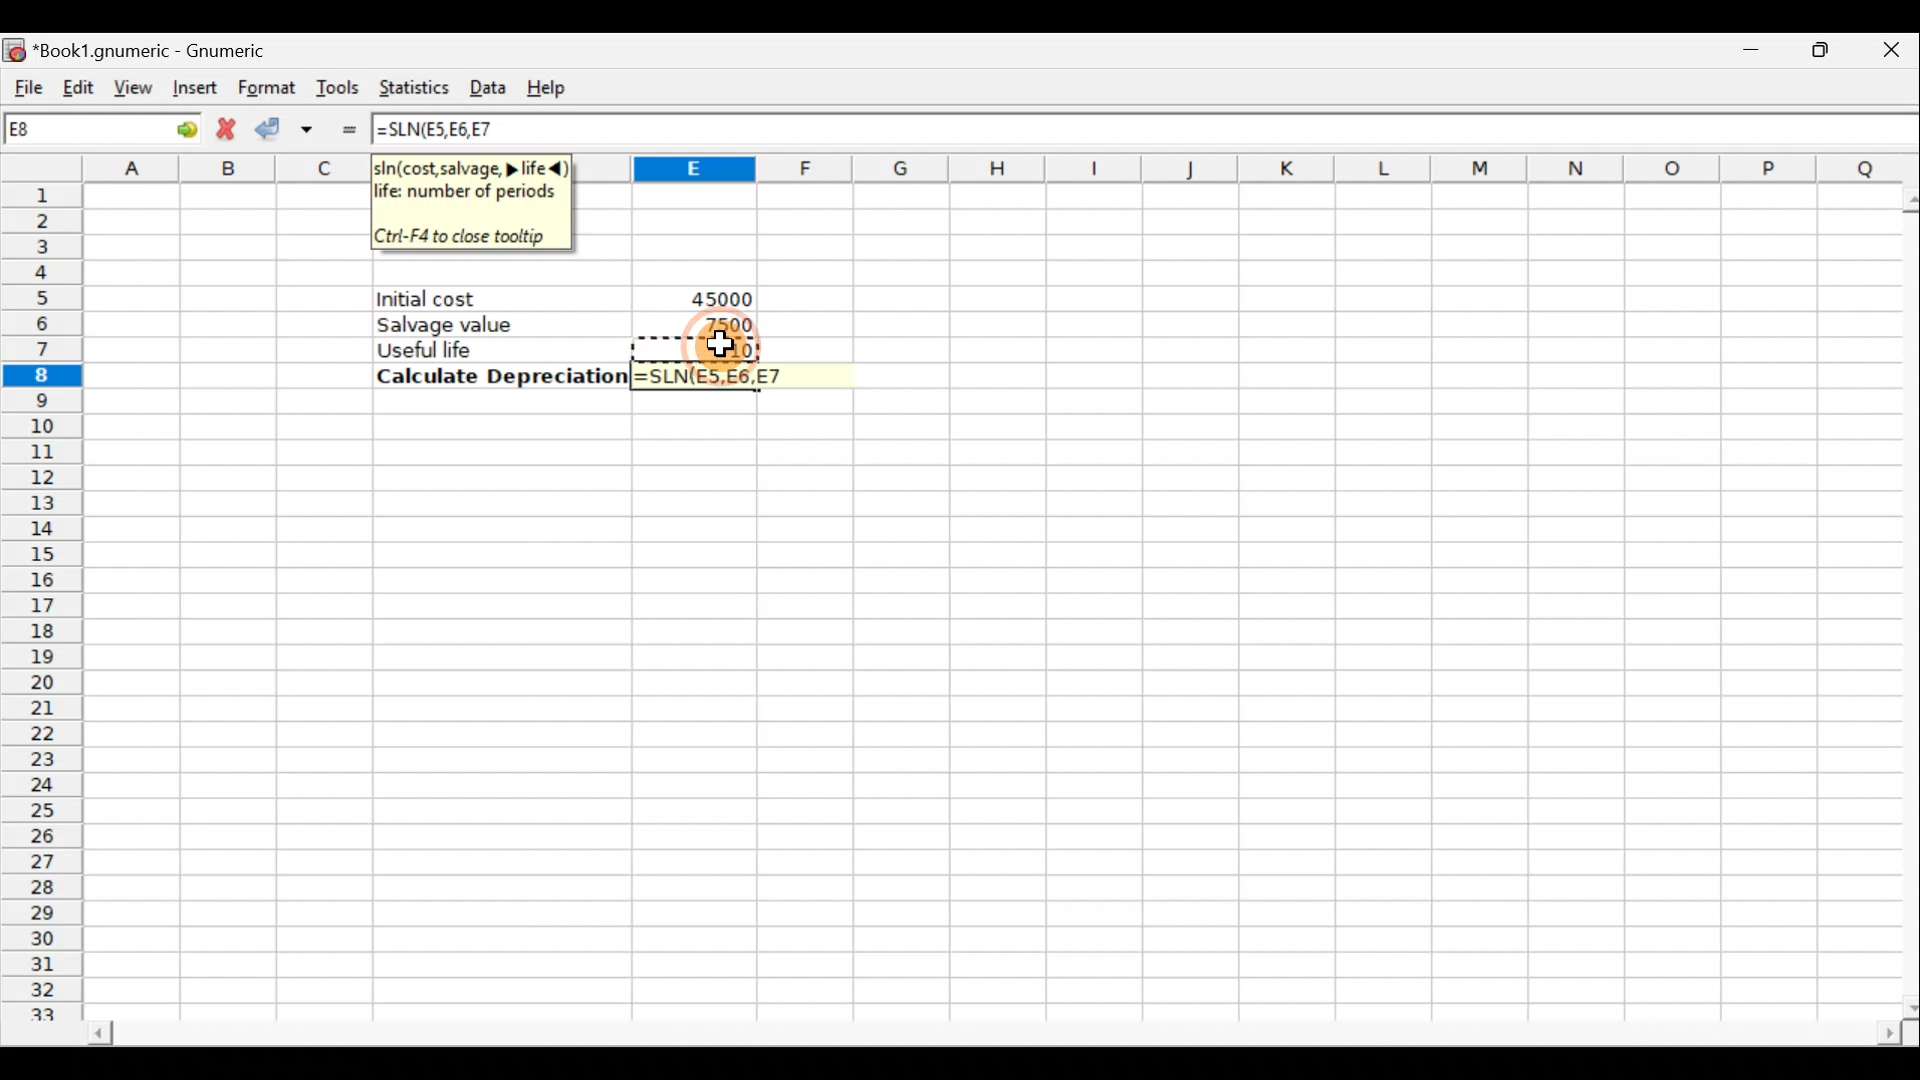 The image size is (1920, 1080). Describe the element at coordinates (974, 1028) in the screenshot. I see `Scroll bar` at that location.